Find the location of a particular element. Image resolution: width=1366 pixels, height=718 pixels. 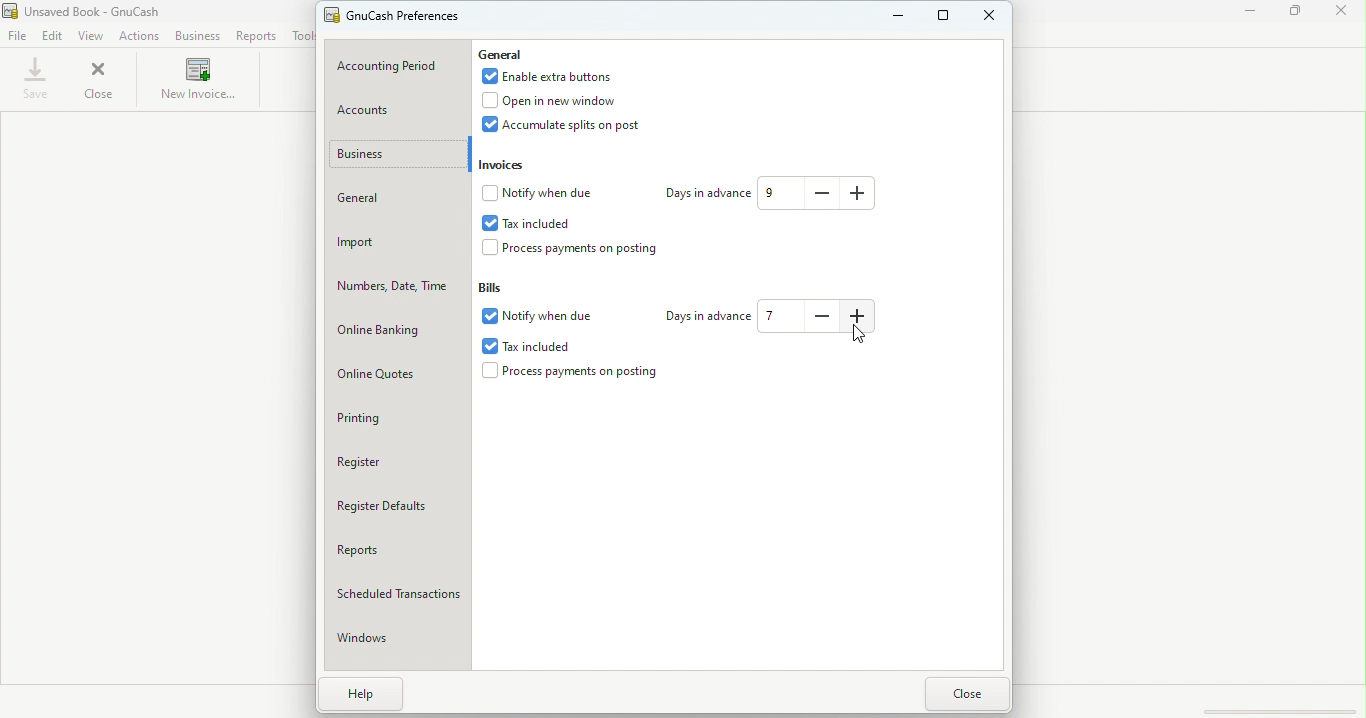

Register is located at coordinates (393, 459).